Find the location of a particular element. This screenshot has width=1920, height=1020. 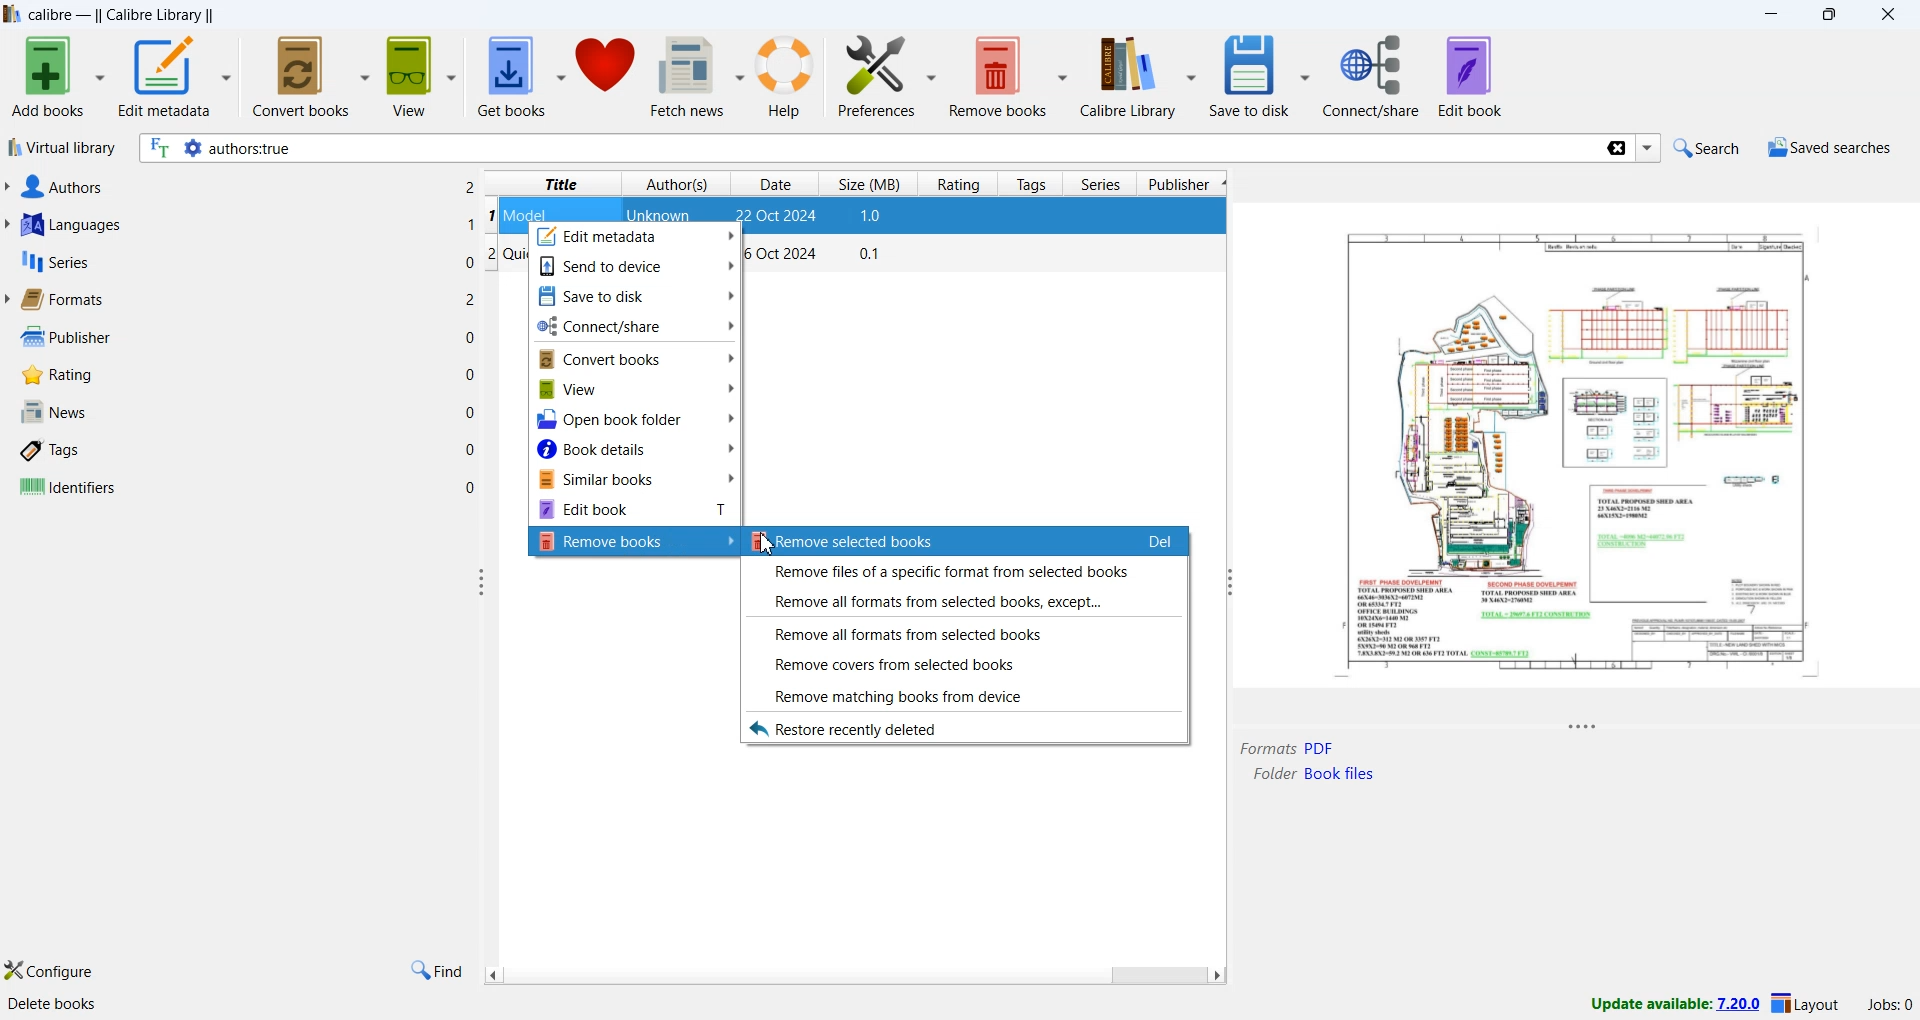

series is located at coordinates (1101, 186).